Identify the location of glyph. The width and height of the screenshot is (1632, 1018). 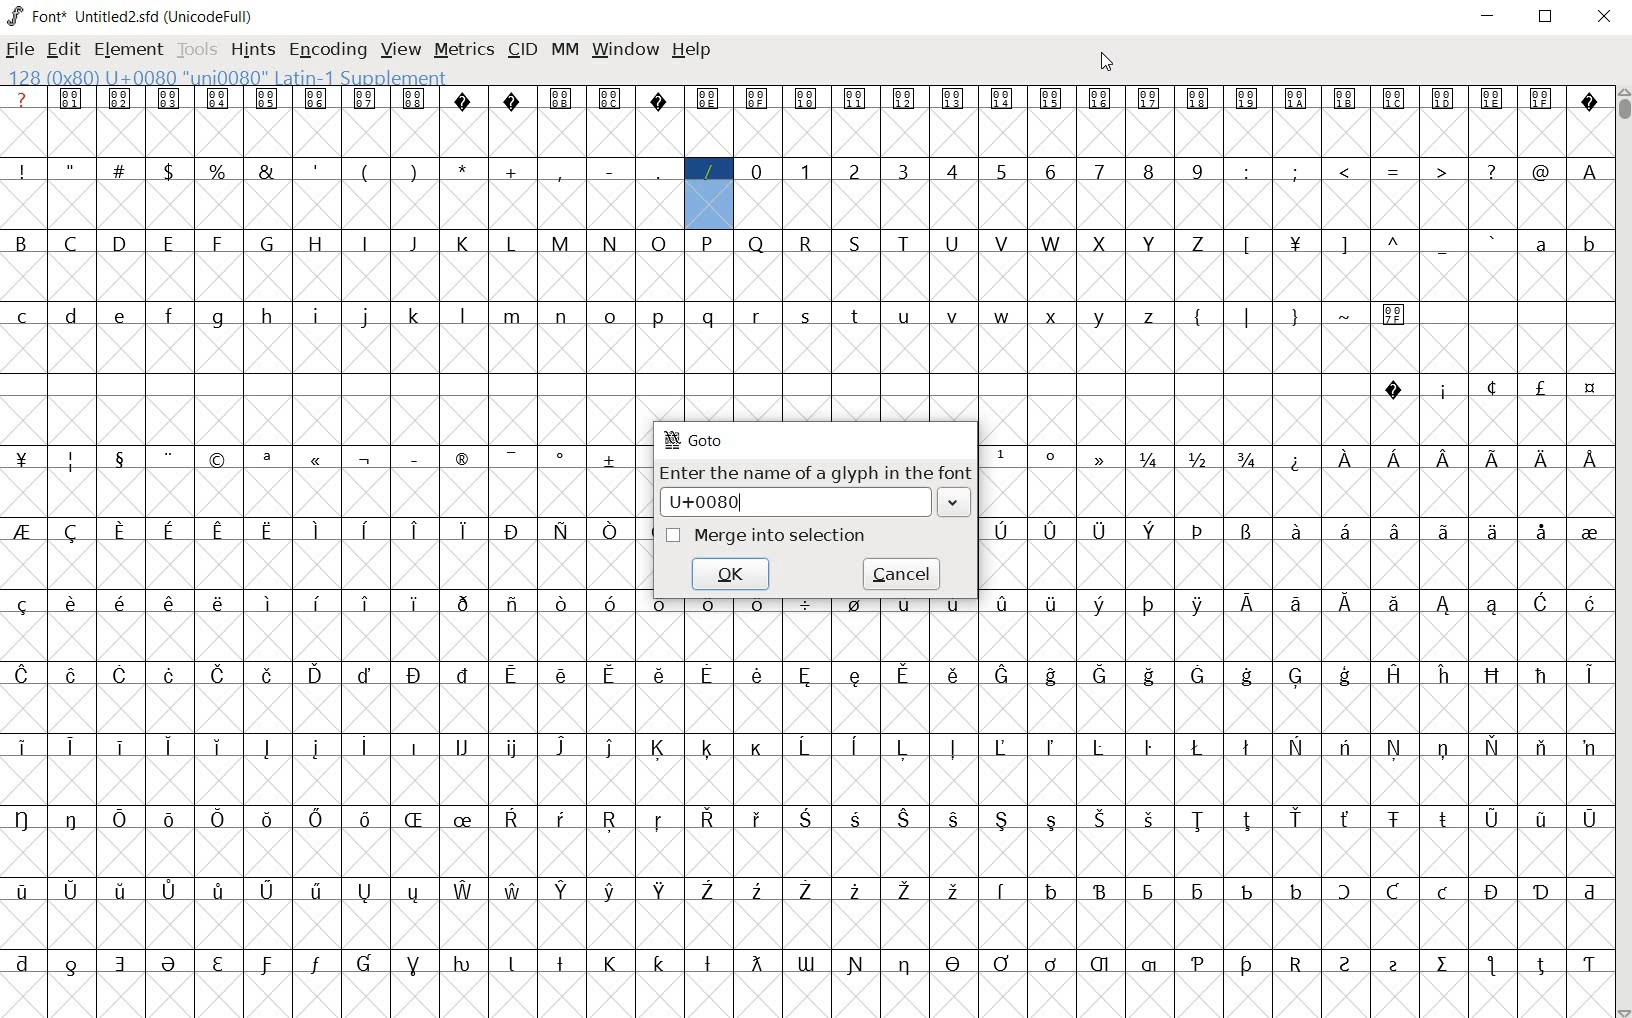
(756, 171).